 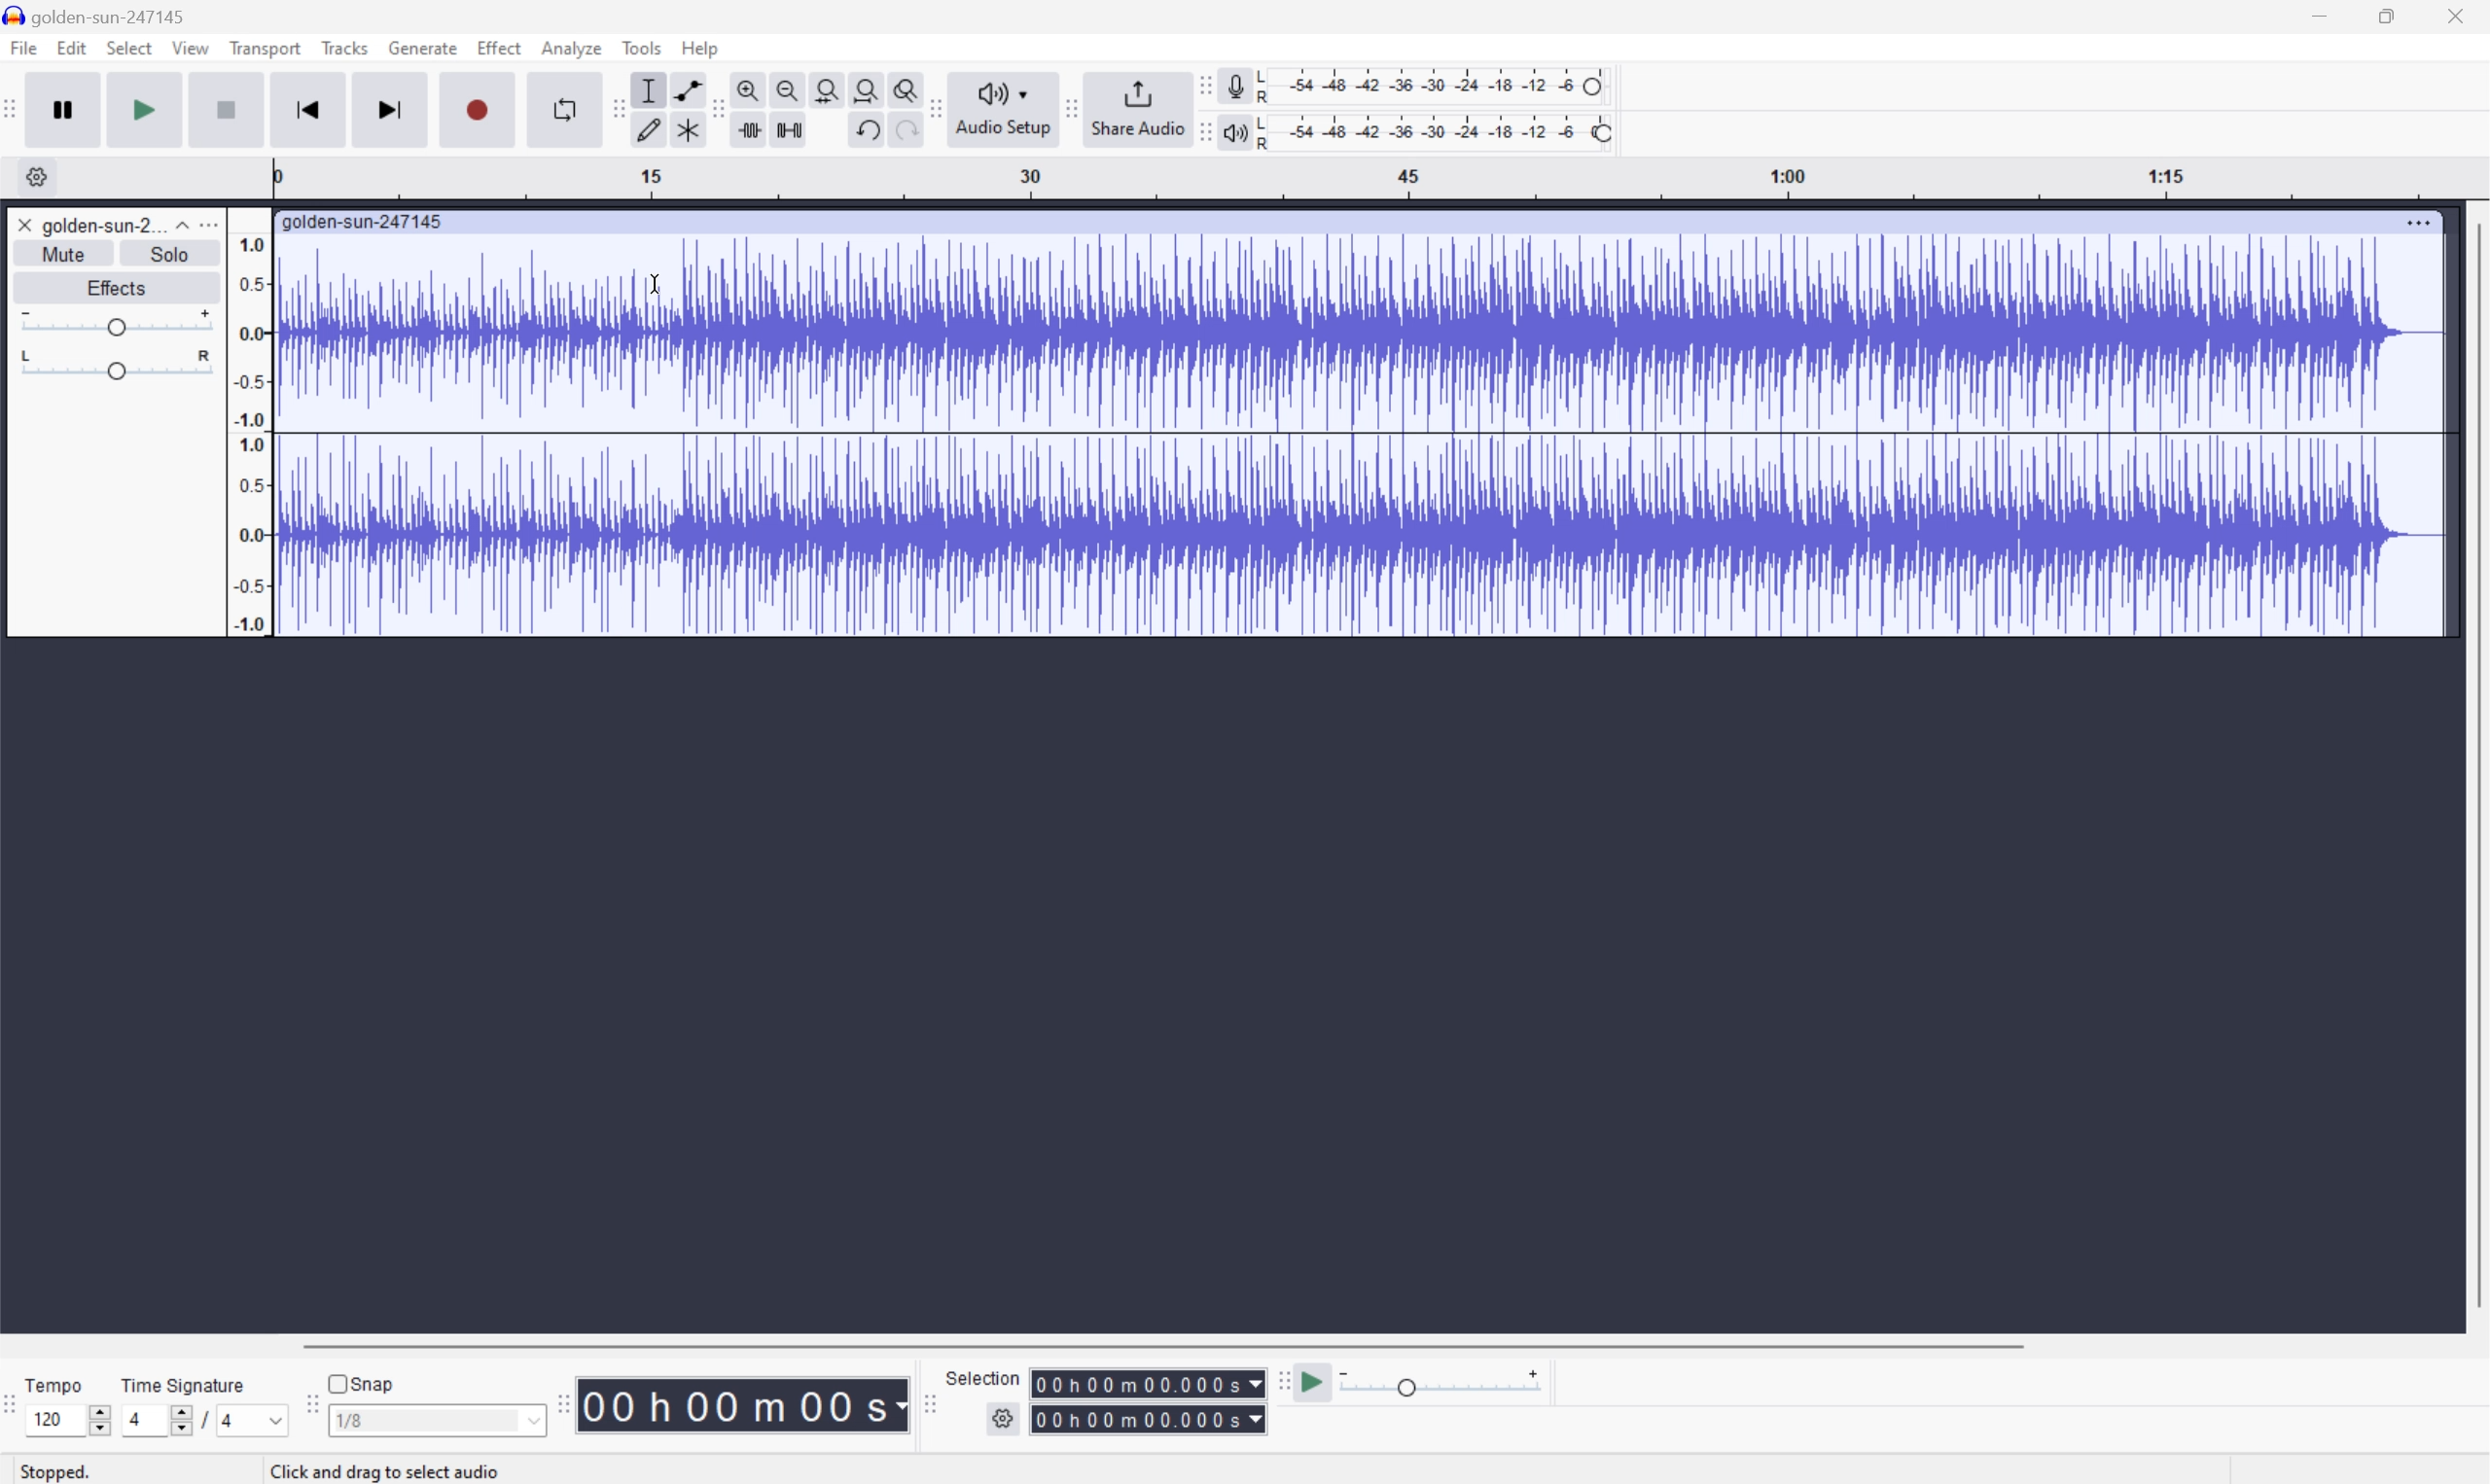 What do you see at coordinates (746, 130) in the screenshot?
I see `Trim audio outside selection` at bounding box center [746, 130].